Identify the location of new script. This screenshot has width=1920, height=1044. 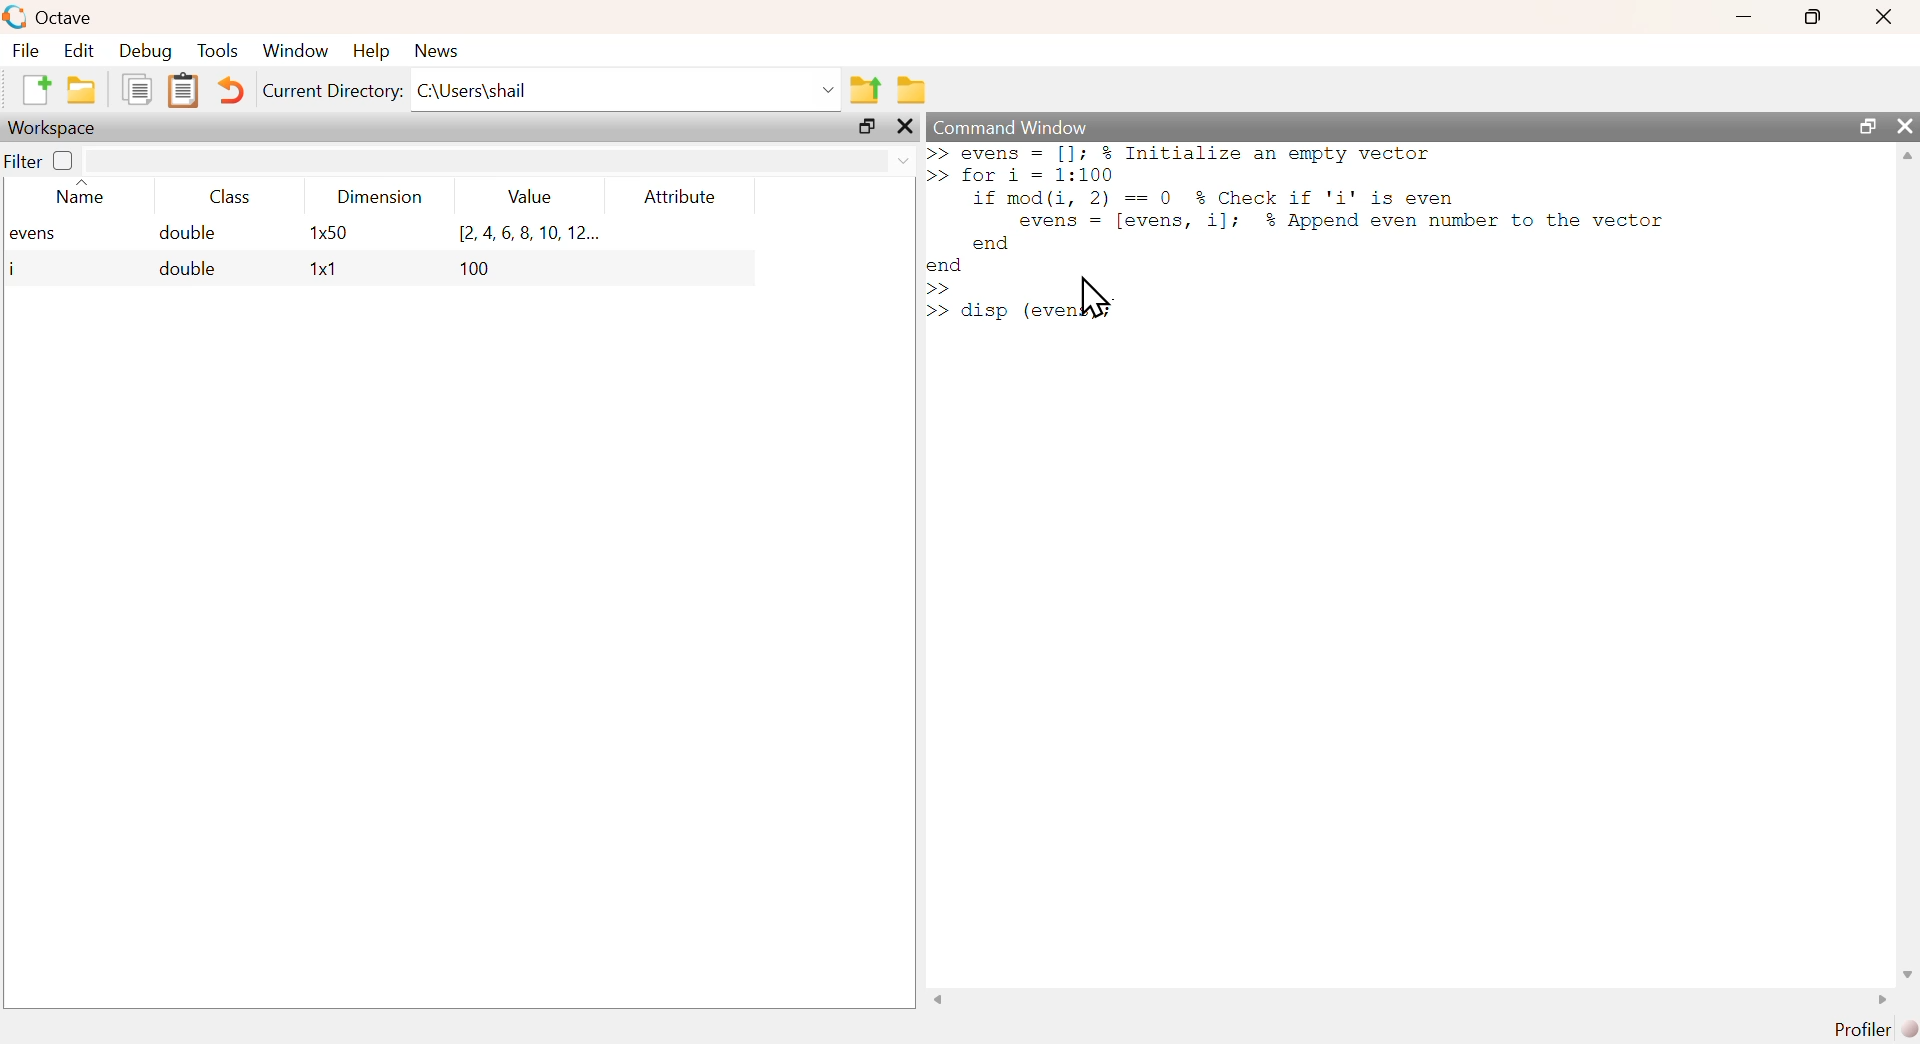
(37, 92).